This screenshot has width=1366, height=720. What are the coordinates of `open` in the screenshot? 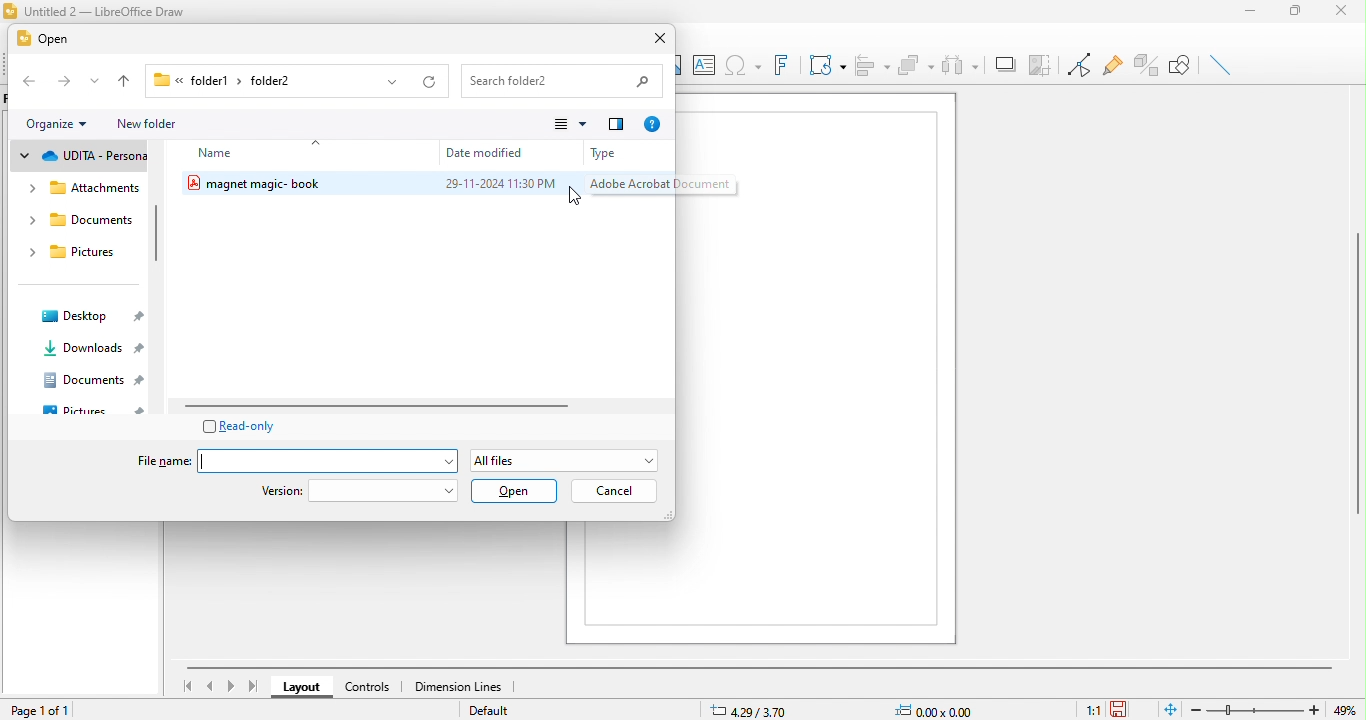 It's located at (50, 40).